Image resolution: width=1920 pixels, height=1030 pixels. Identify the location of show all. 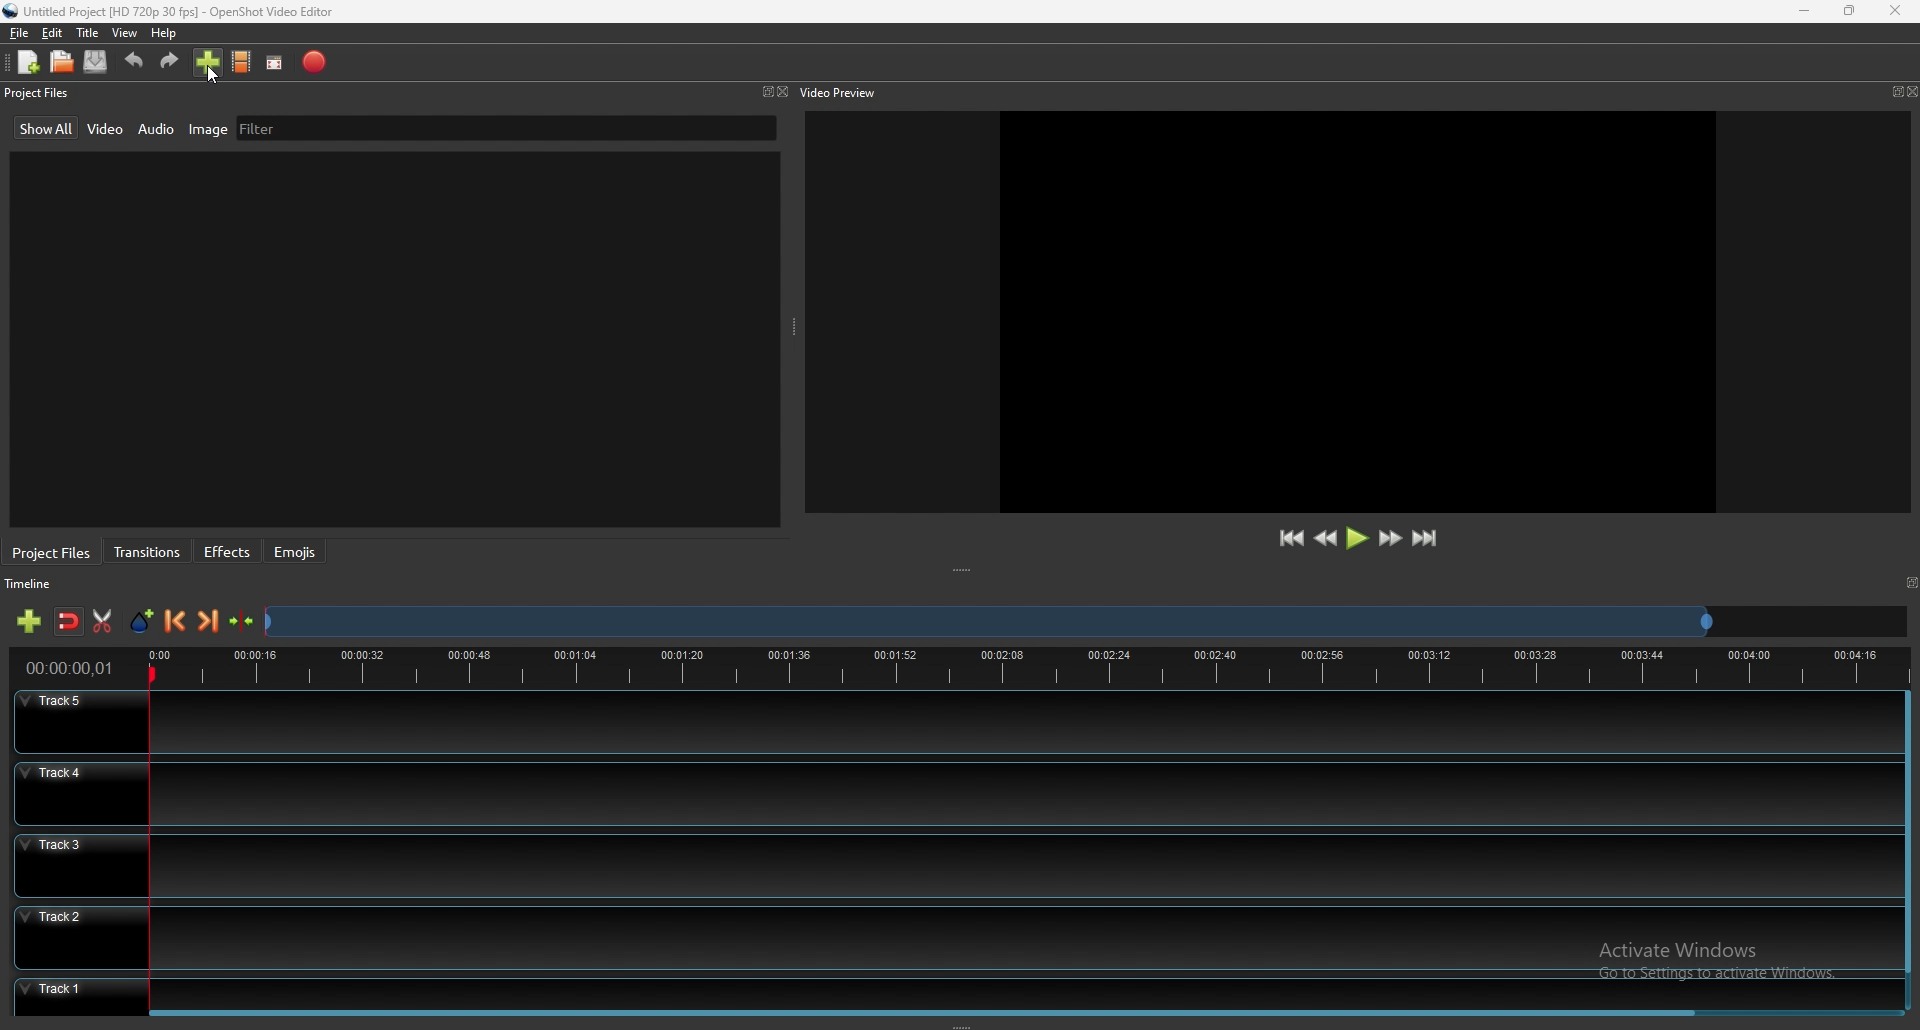
(48, 127).